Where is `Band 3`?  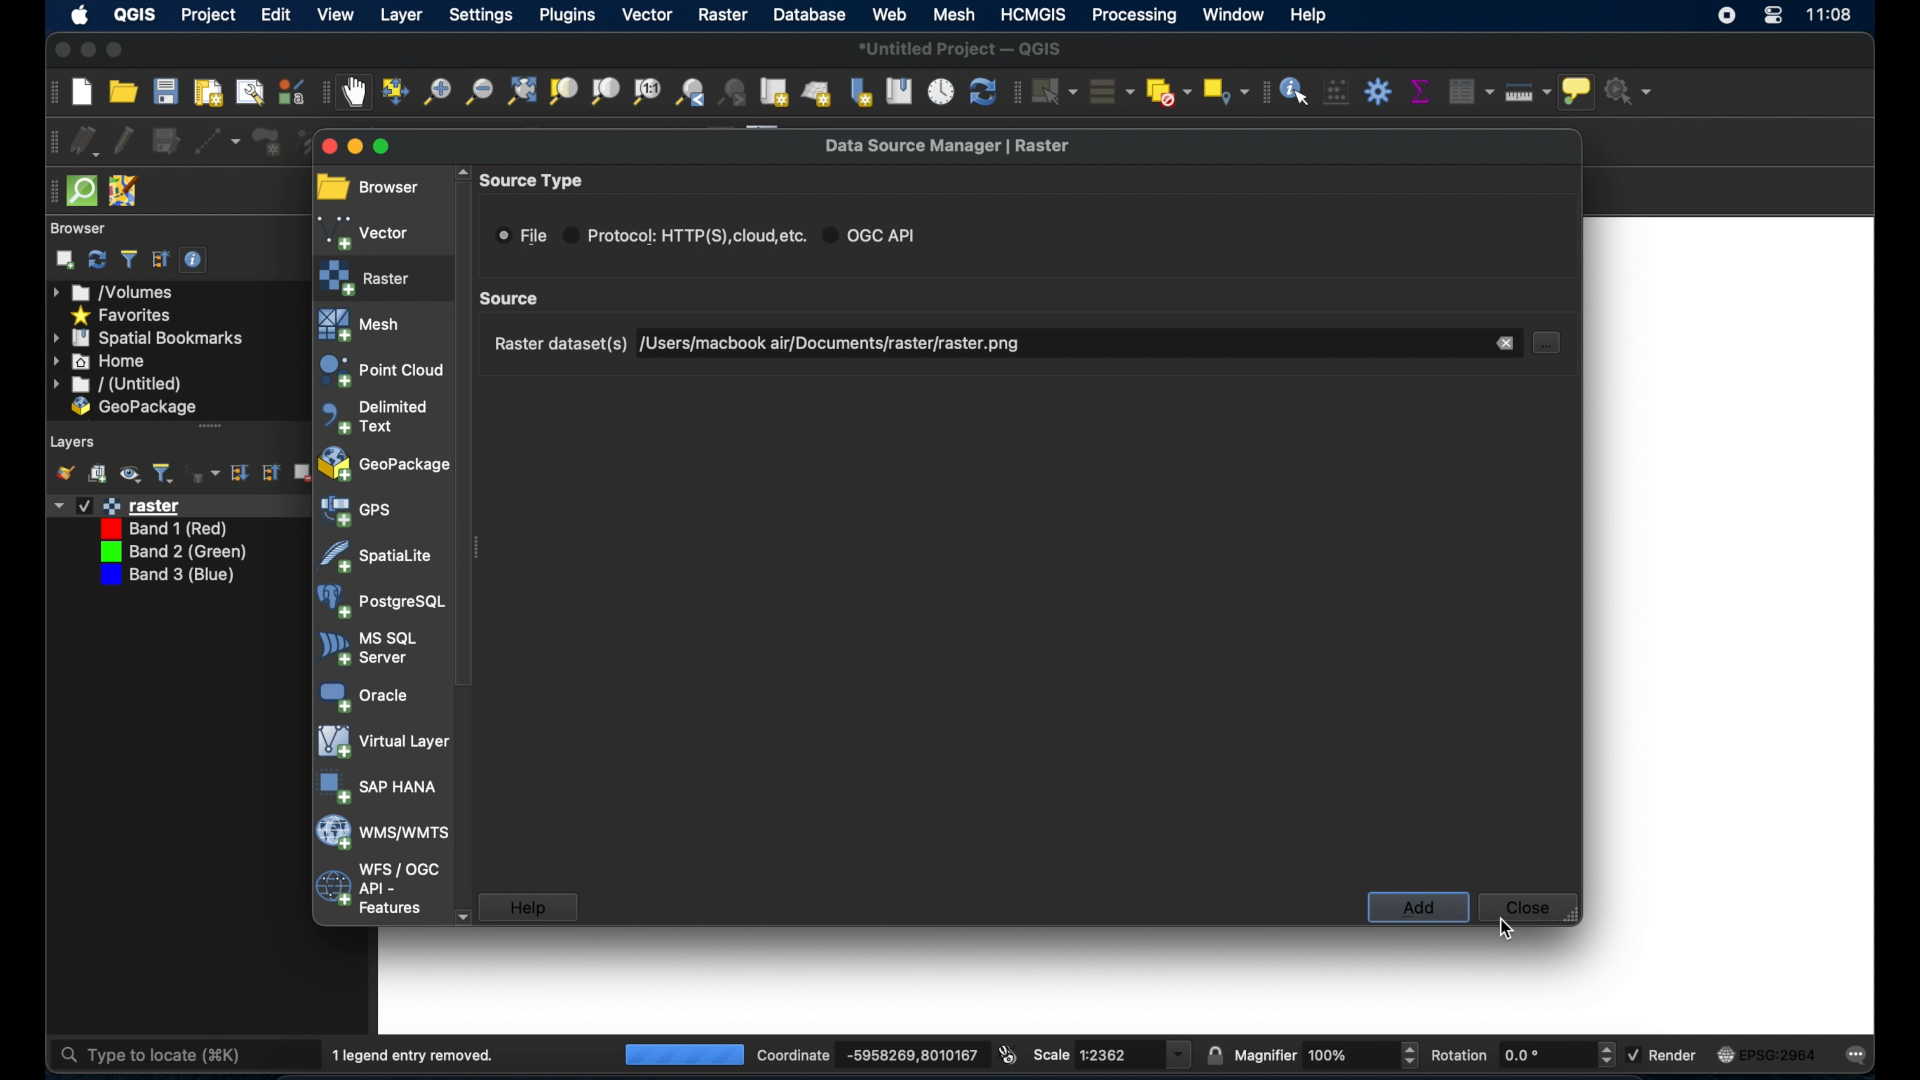 Band 3 is located at coordinates (168, 578).